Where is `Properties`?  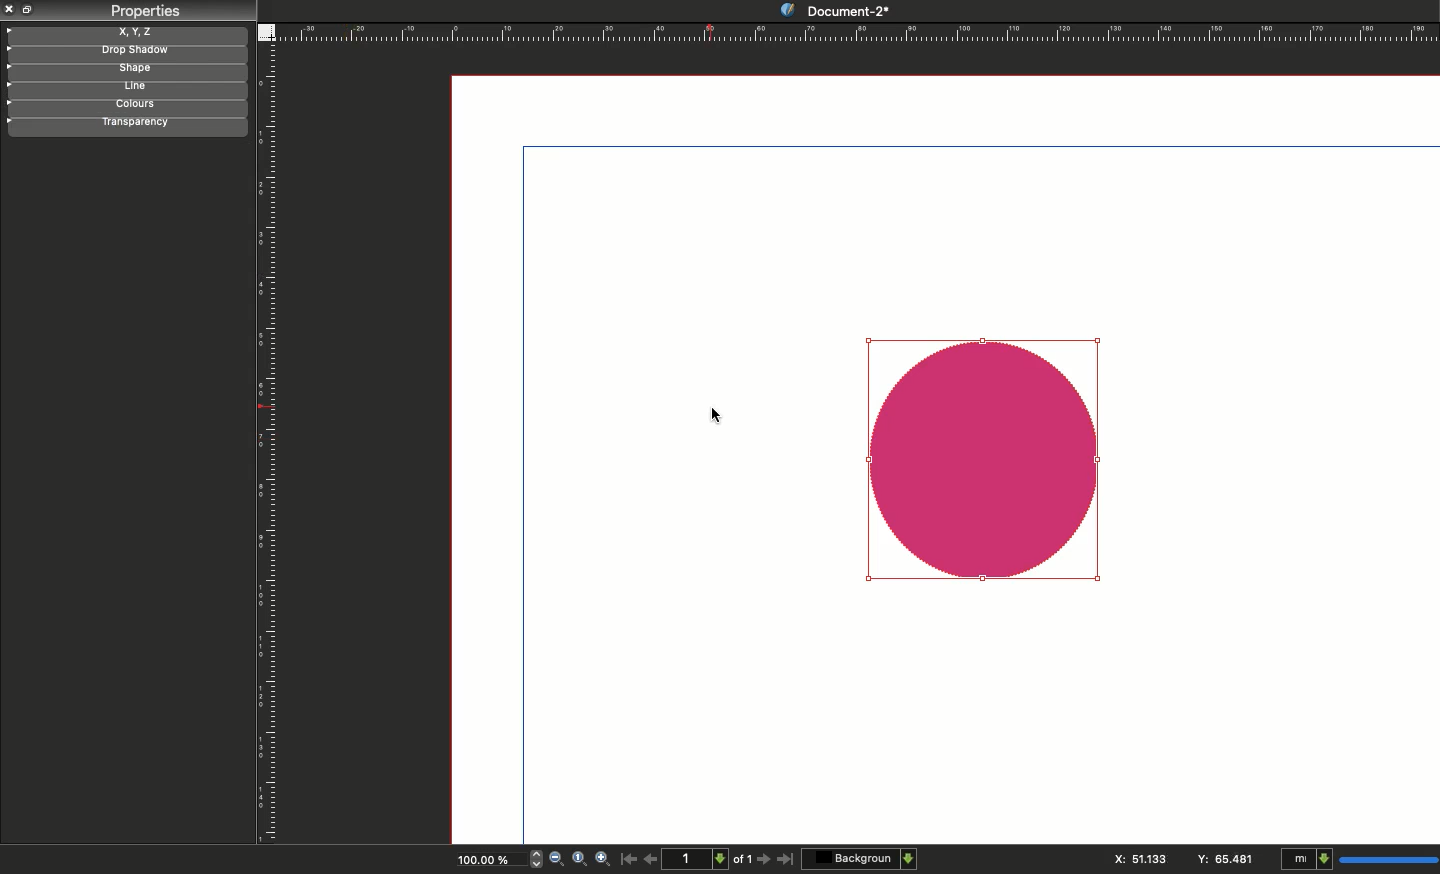
Properties is located at coordinates (144, 11).